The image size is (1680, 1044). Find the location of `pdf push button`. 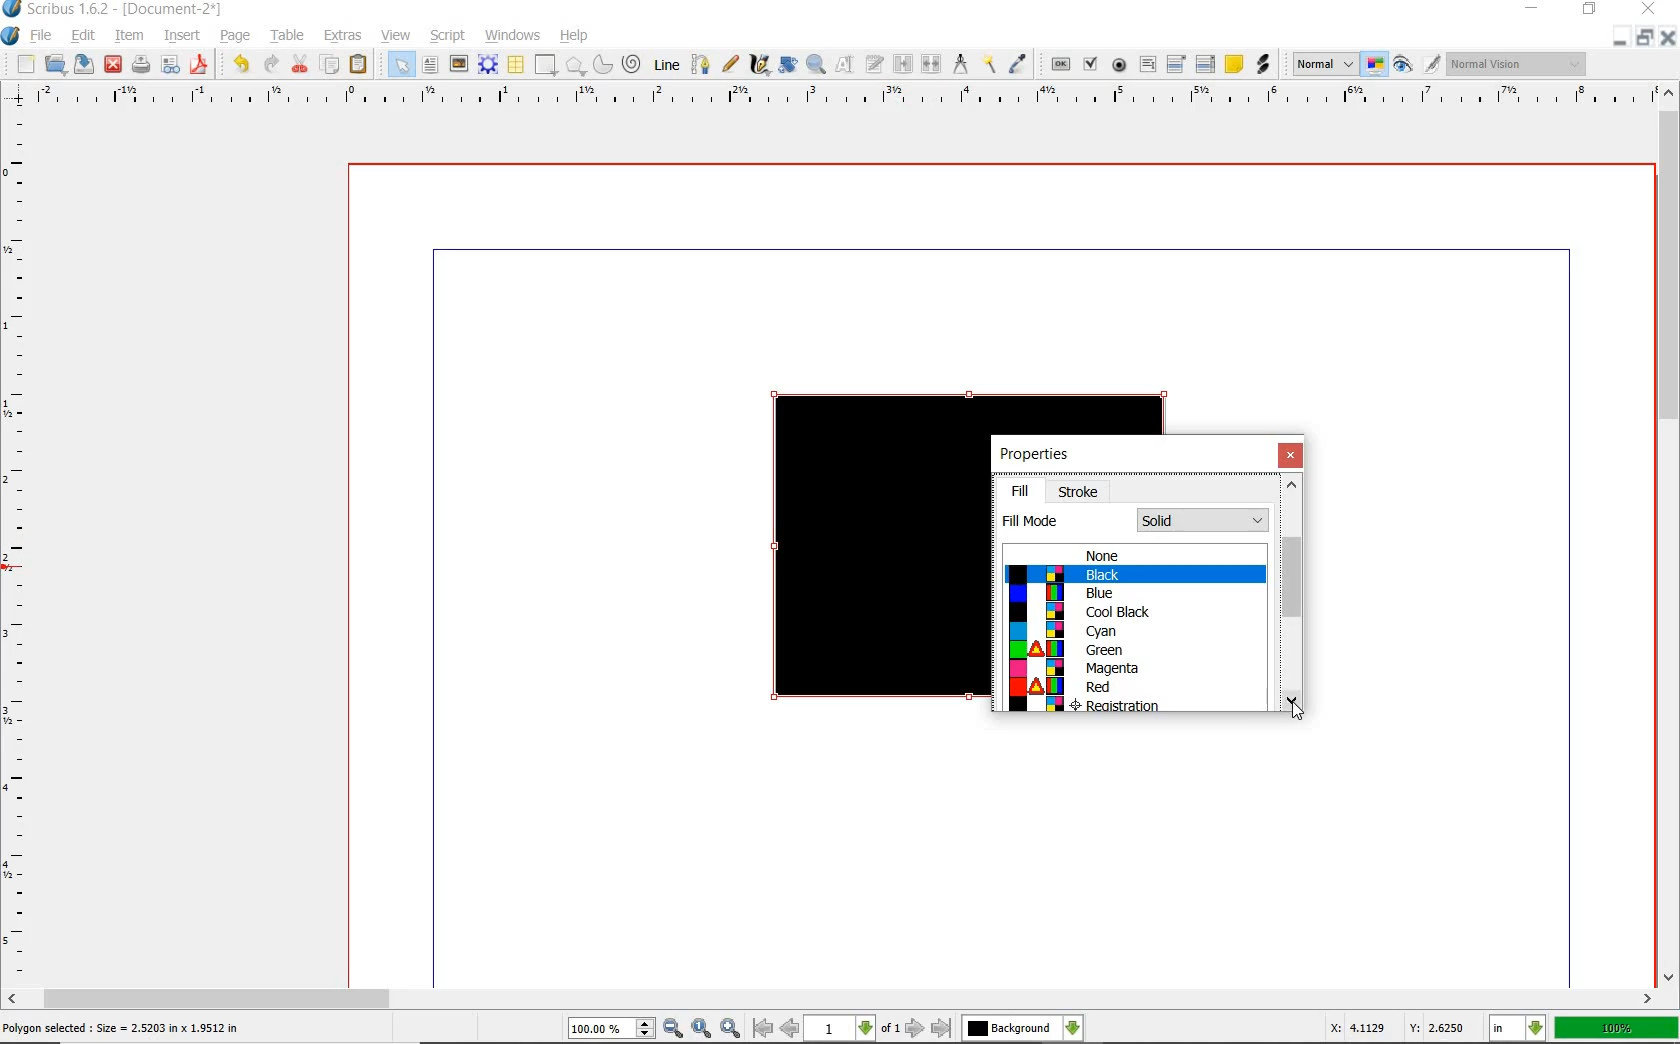

pdf push button is located at coordinates (1058, 66).